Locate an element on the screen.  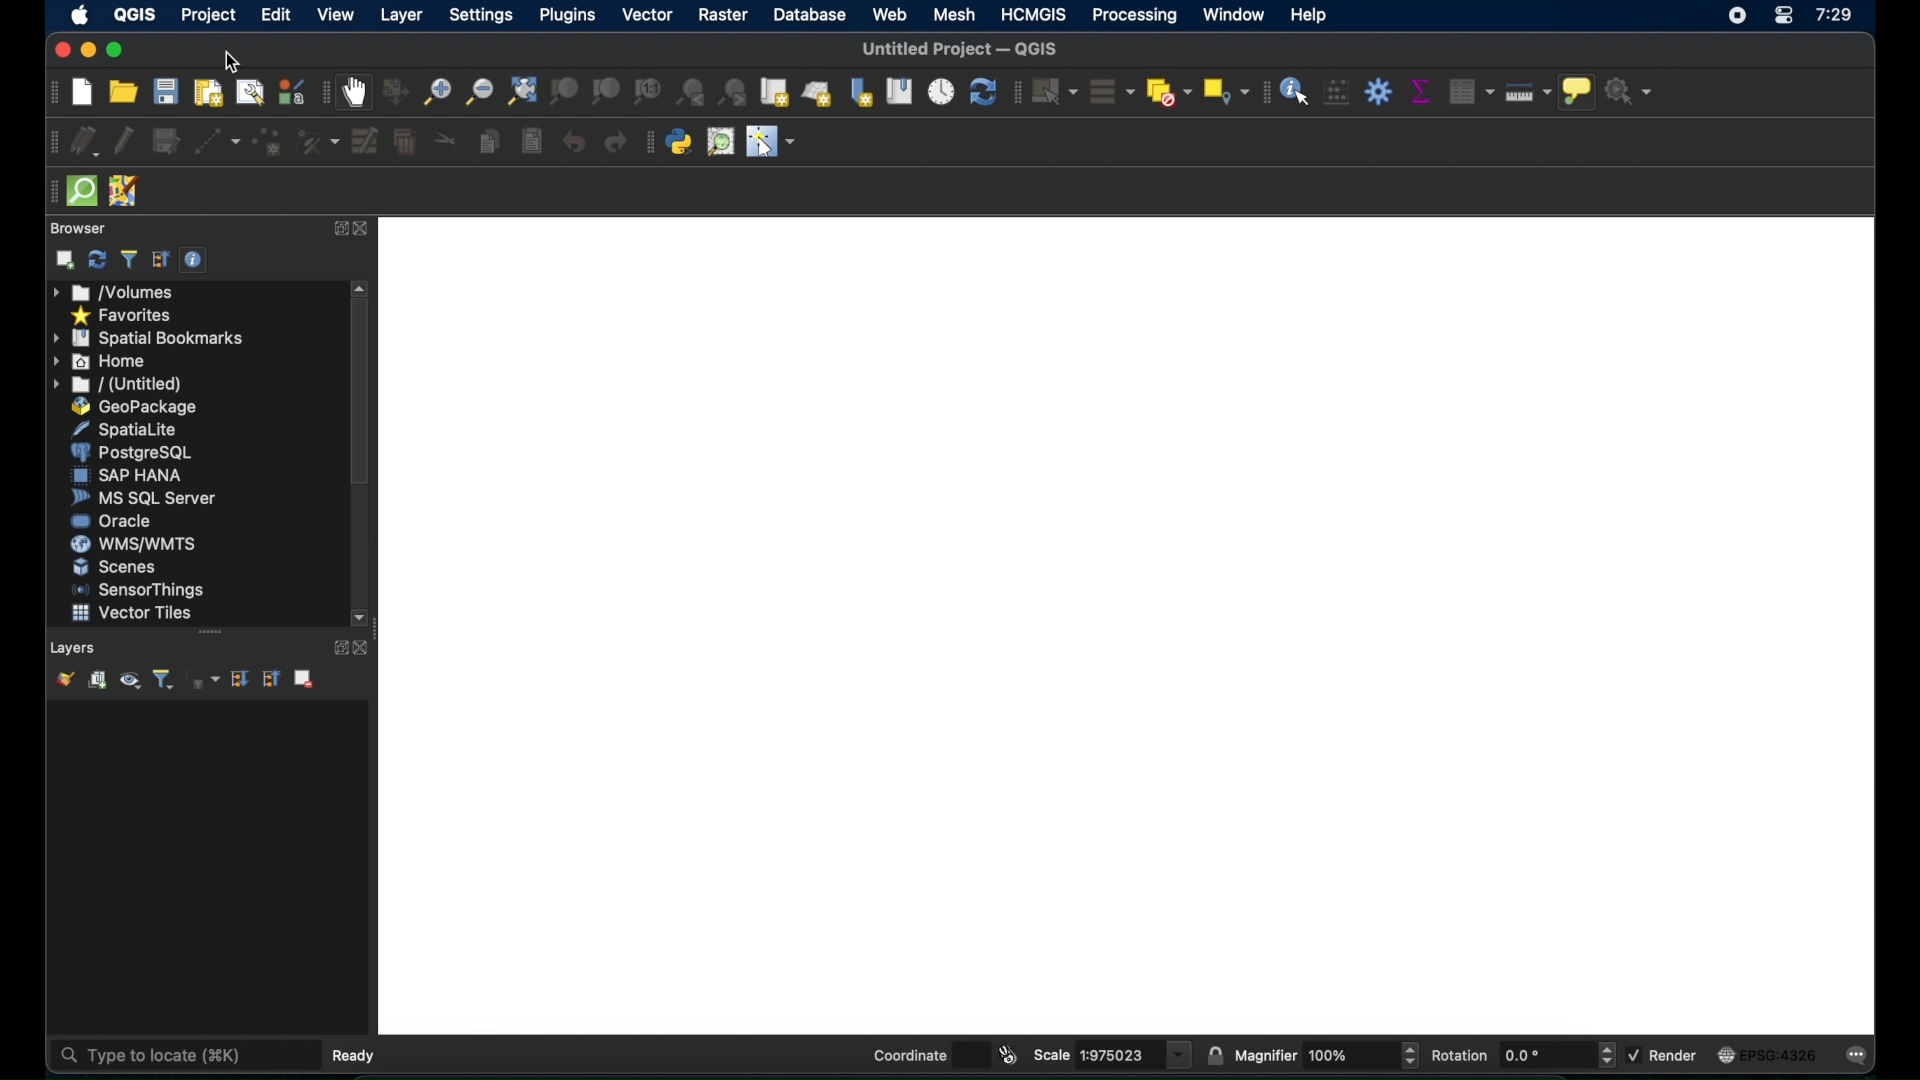
web is located at coordinates (887, 14).